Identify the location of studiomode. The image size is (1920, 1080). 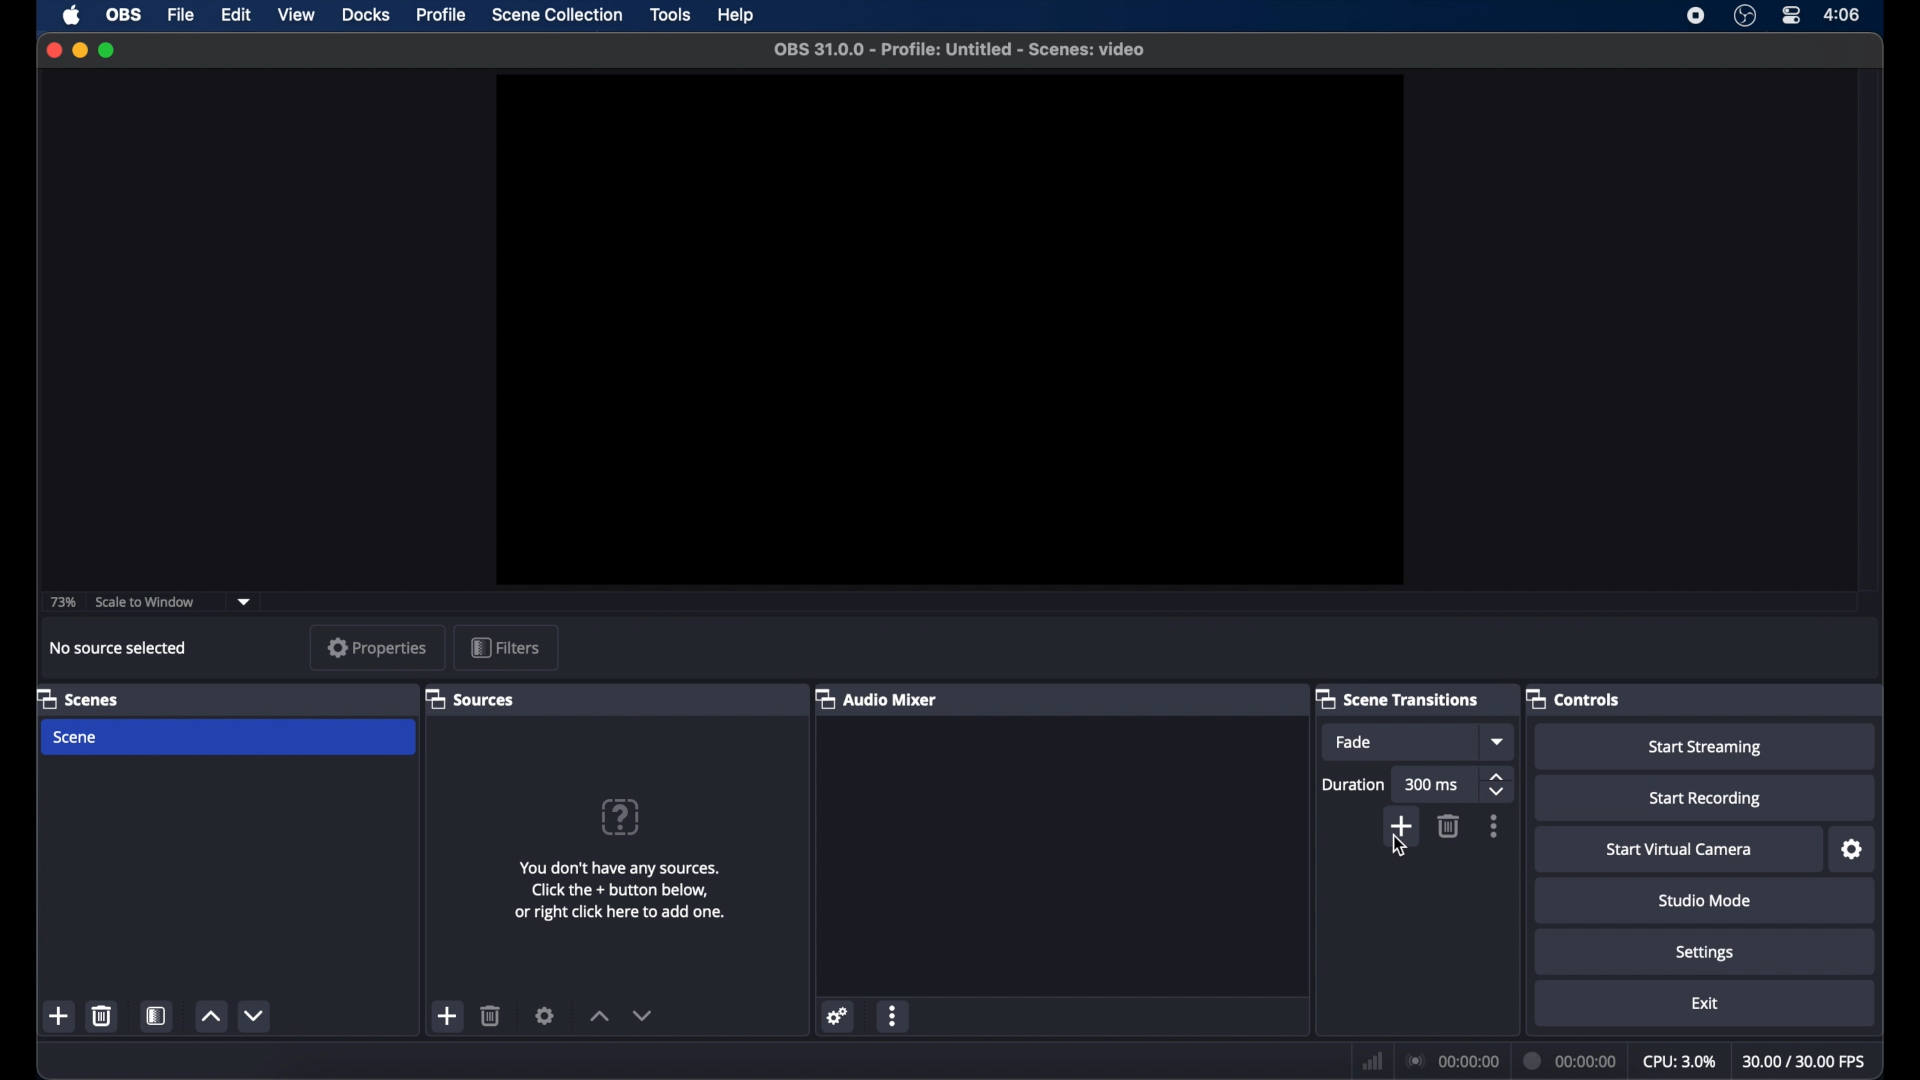
(1706, 902).